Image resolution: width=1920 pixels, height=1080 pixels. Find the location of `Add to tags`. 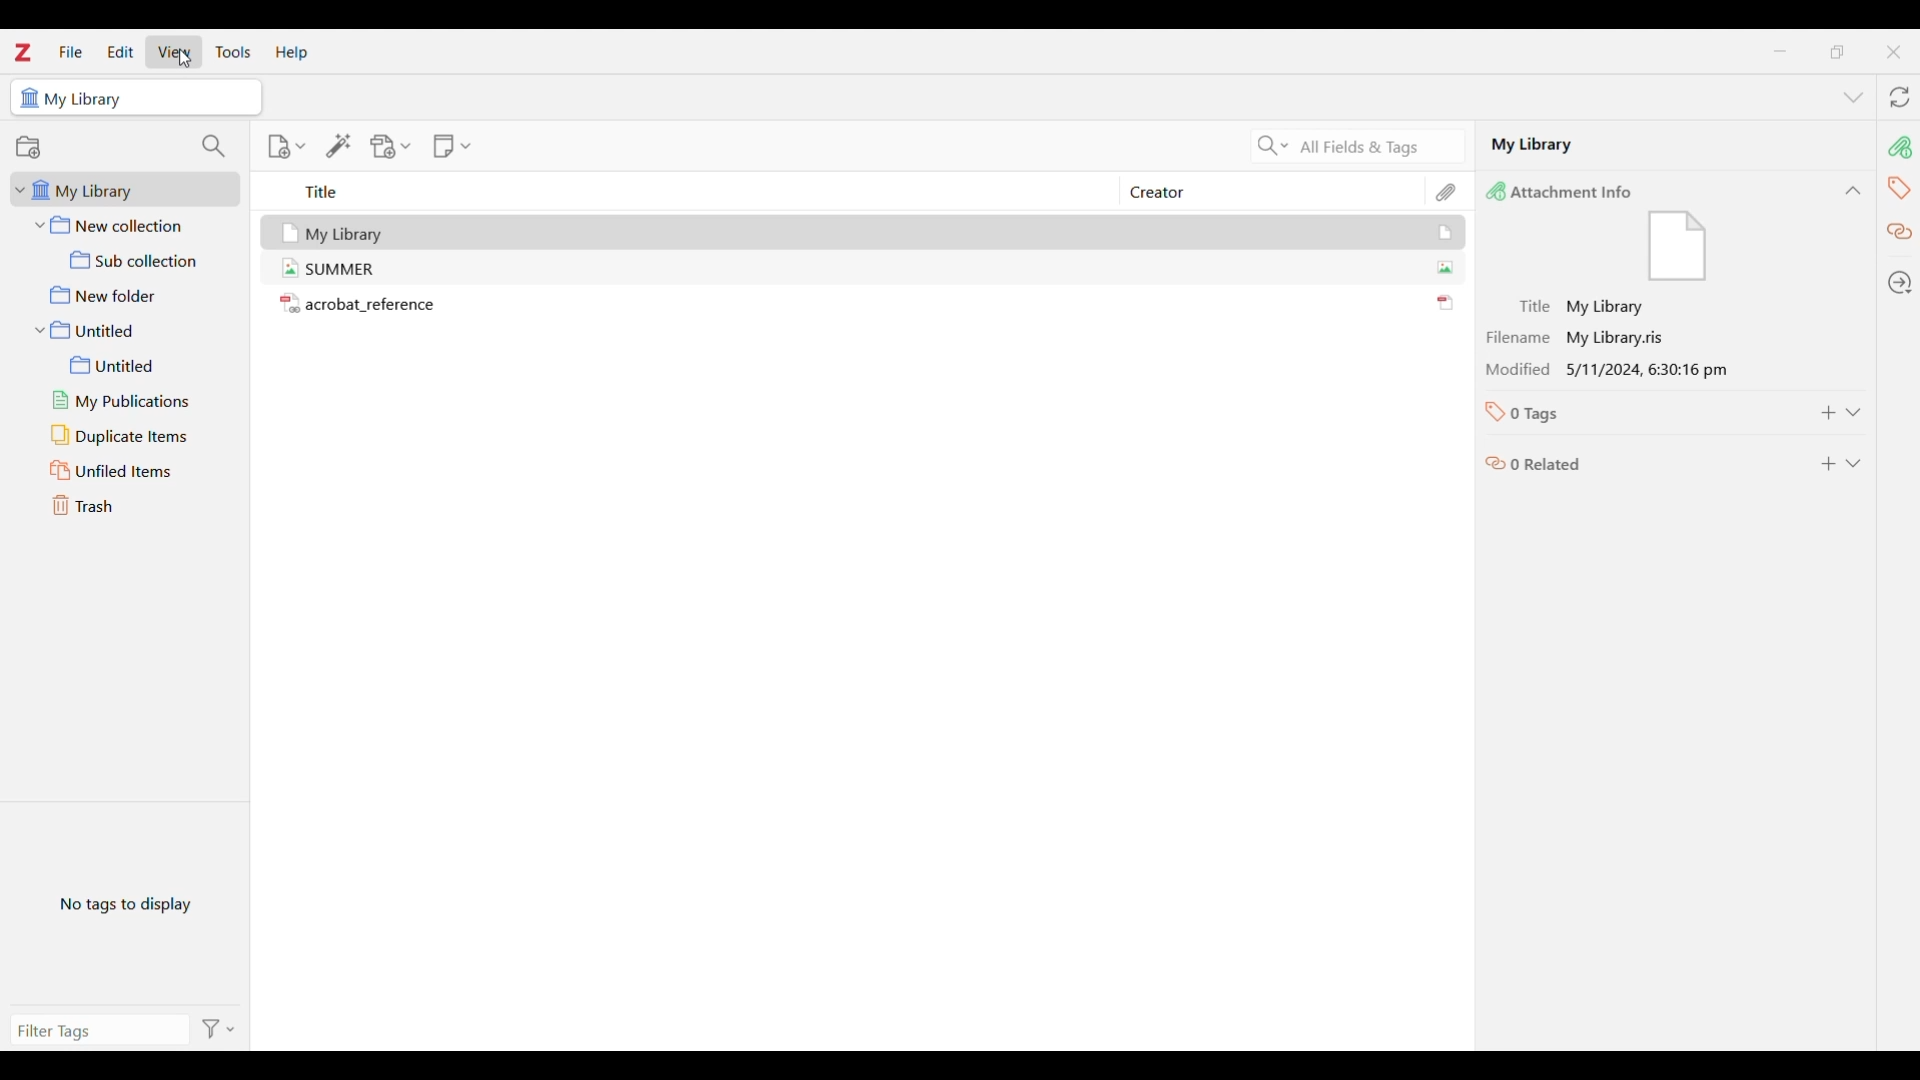

Add to tags is located at coordinates (1828, 413).